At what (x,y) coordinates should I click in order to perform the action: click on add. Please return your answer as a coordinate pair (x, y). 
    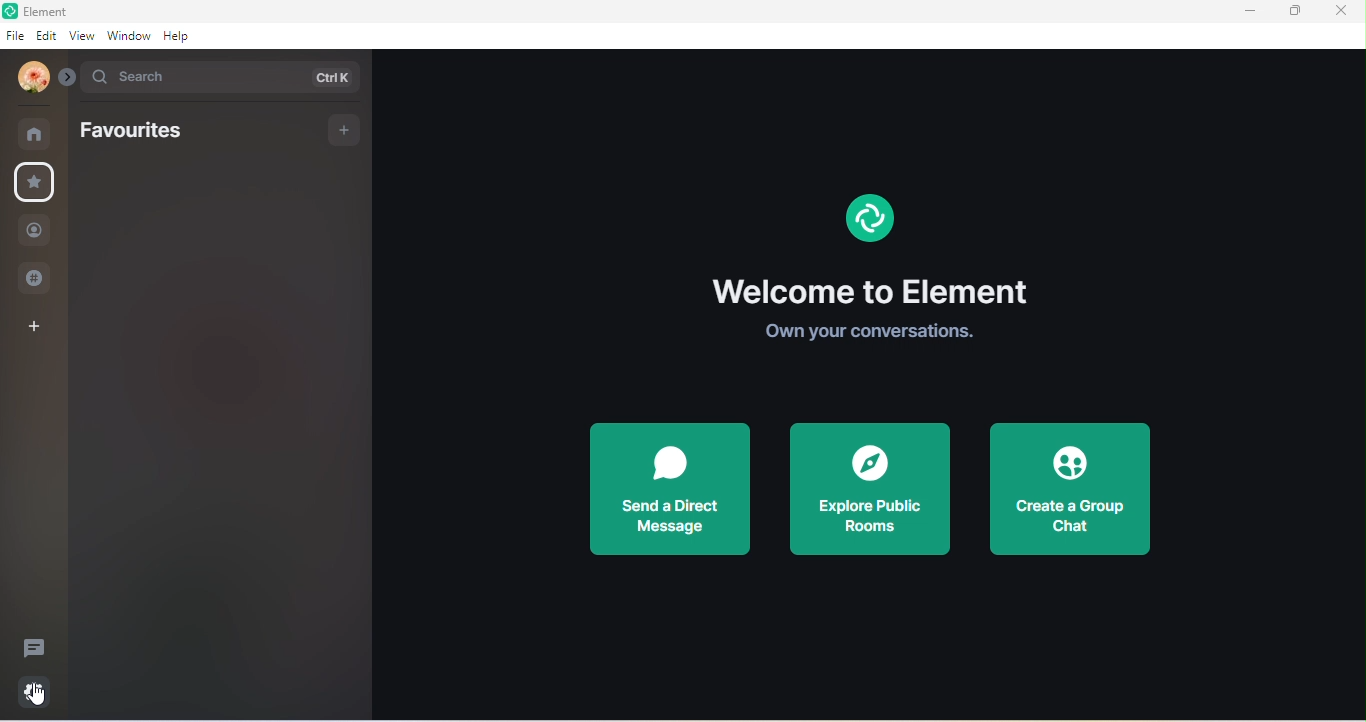
    Looking at the image, I should click on (345, 130).